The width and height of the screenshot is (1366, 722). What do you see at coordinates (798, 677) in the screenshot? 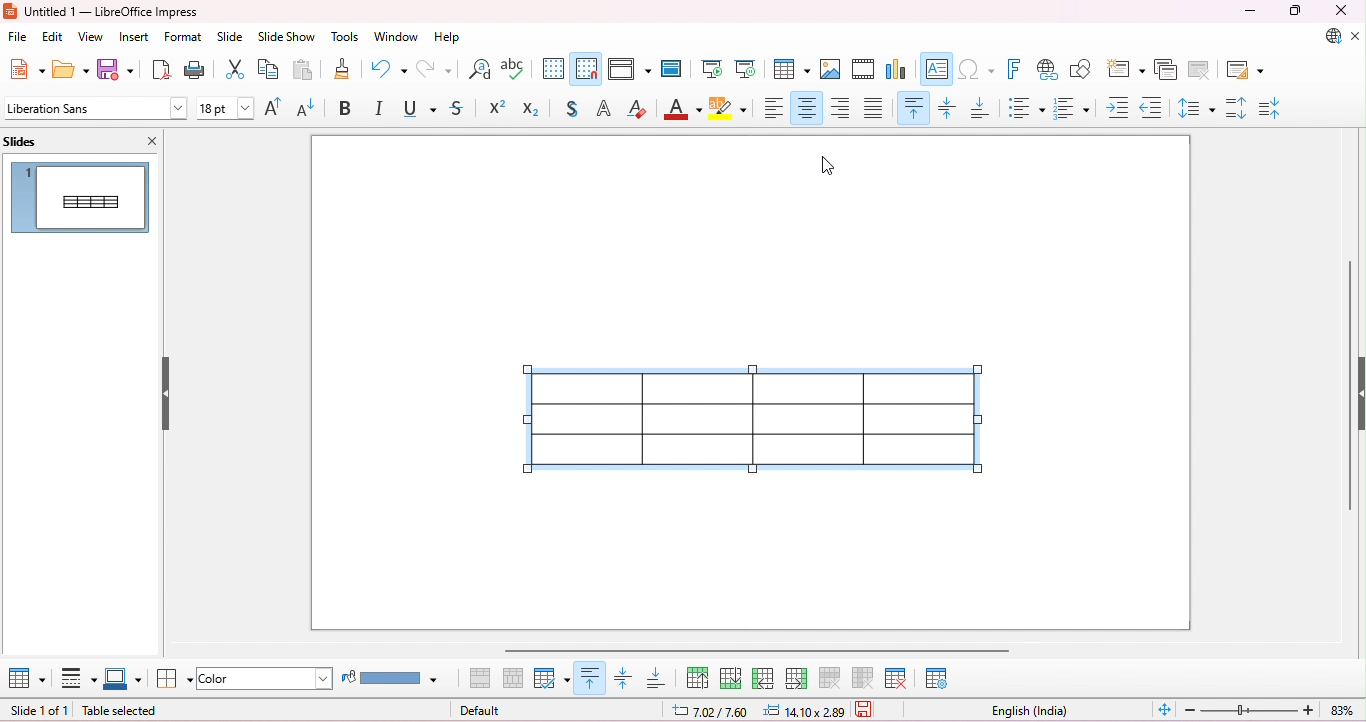
I see `insert after` at bounding box center [798, 677].